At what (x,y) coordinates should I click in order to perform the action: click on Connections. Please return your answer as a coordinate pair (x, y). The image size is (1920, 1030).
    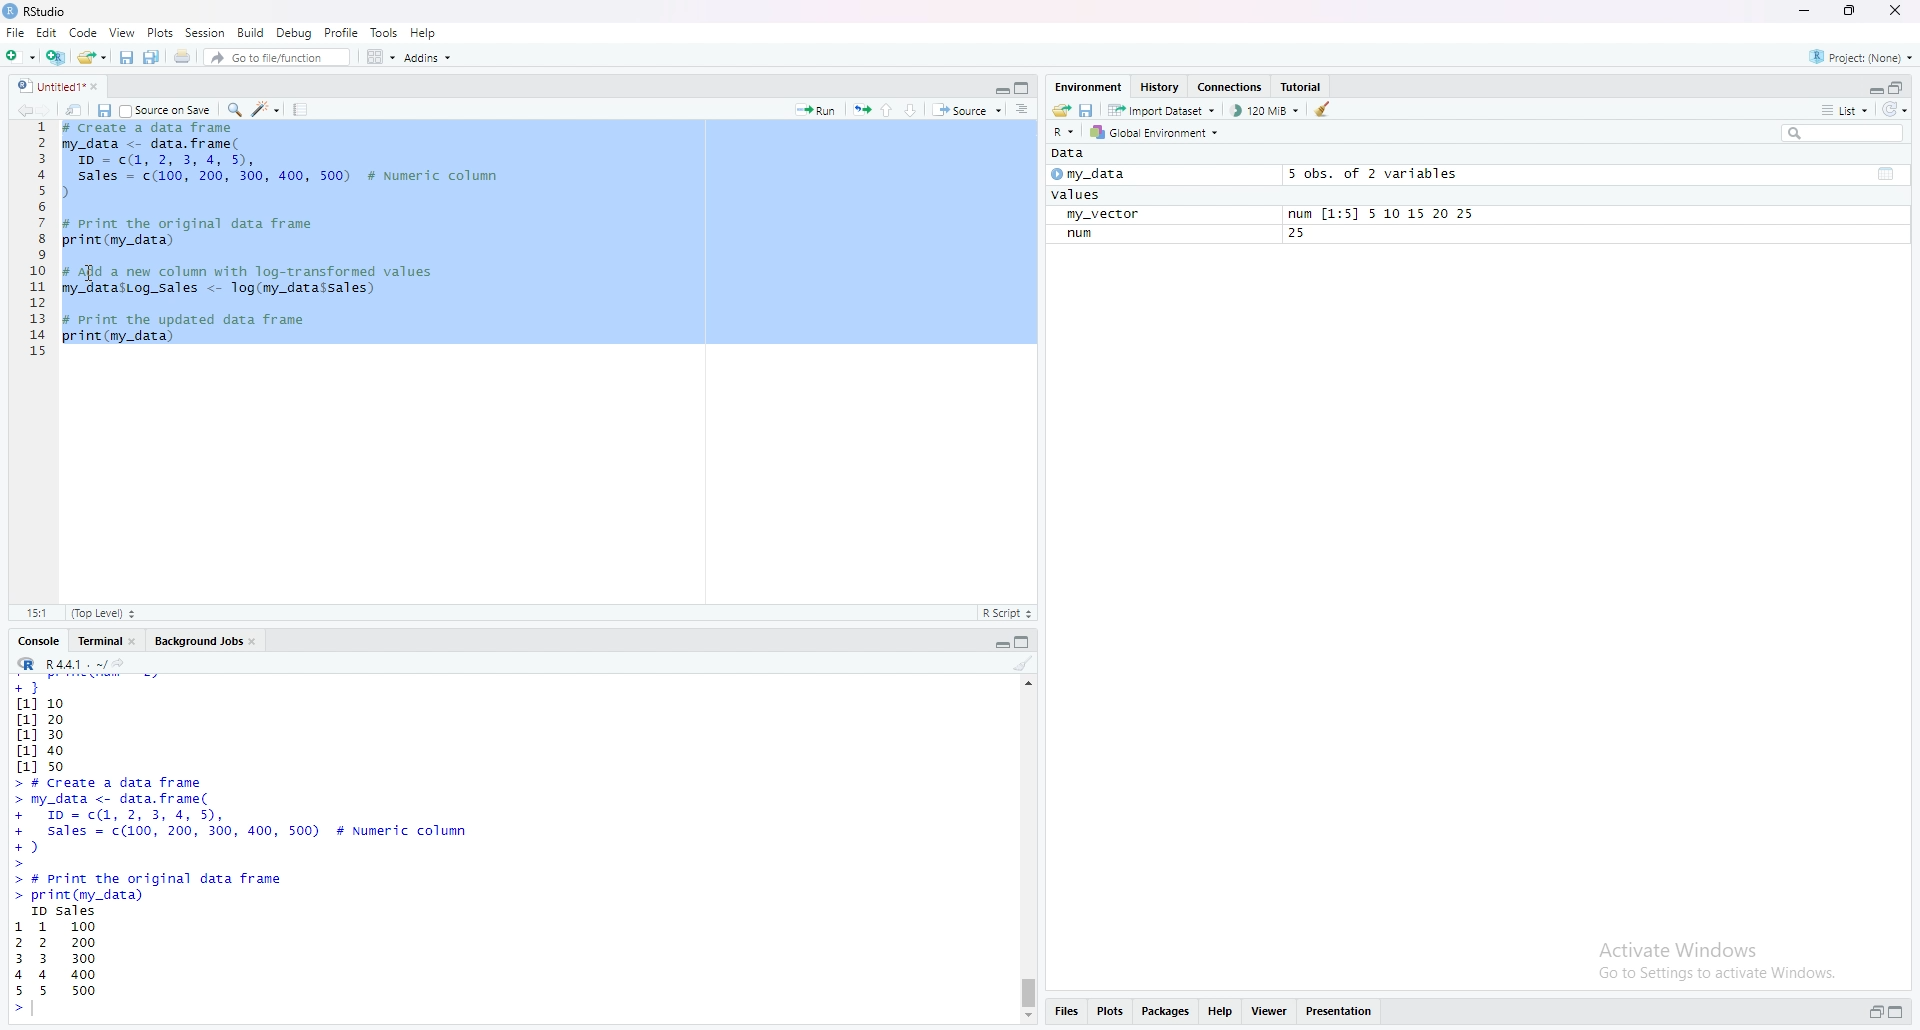
    Looking at the image, I should click on (1229, 86).